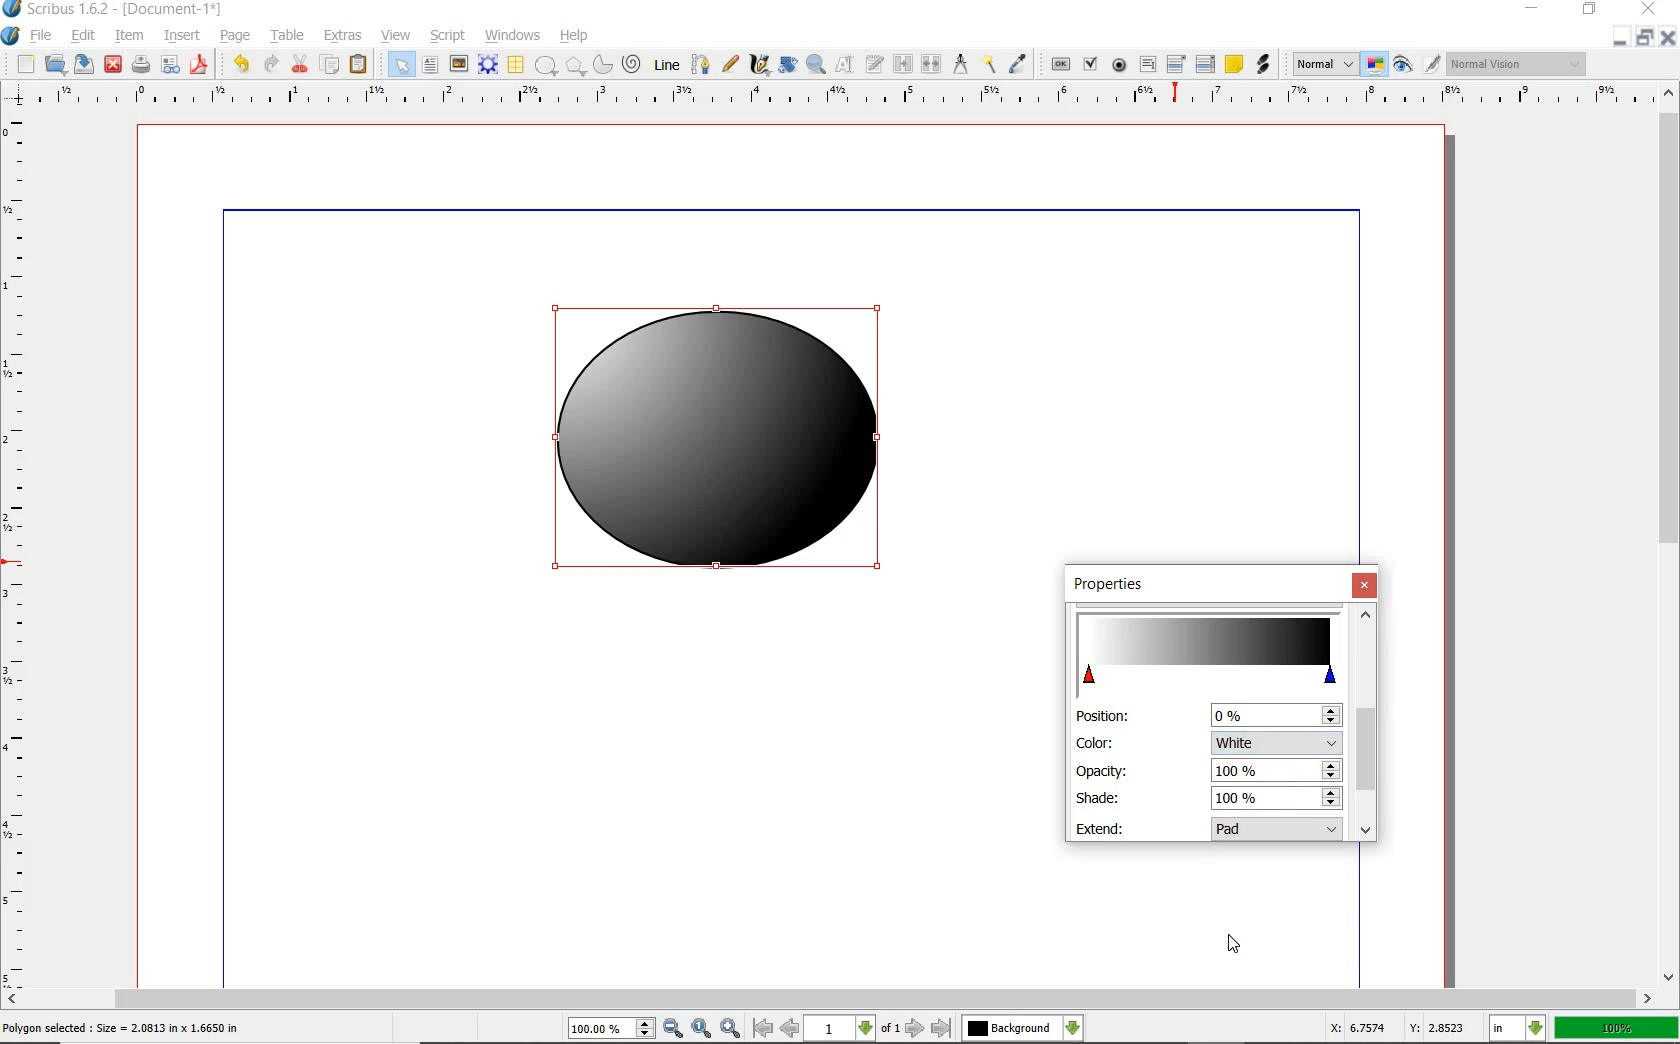 The height and width of the screenshot is (1044, 1680). What do you see at coordinates (1619, 39) in the screenshot?
I see `MINIMIZE` at bounding box center [1619, 39].